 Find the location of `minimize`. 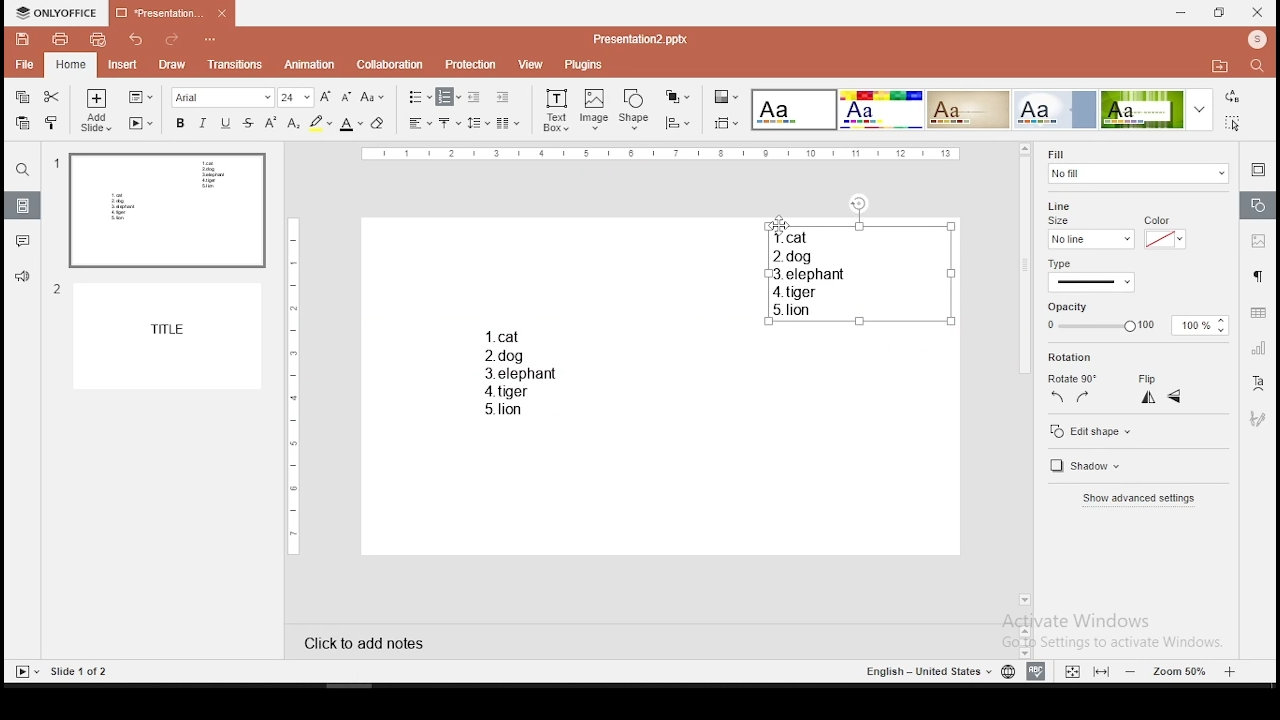

minimize is located at coordinates (1181, 14).